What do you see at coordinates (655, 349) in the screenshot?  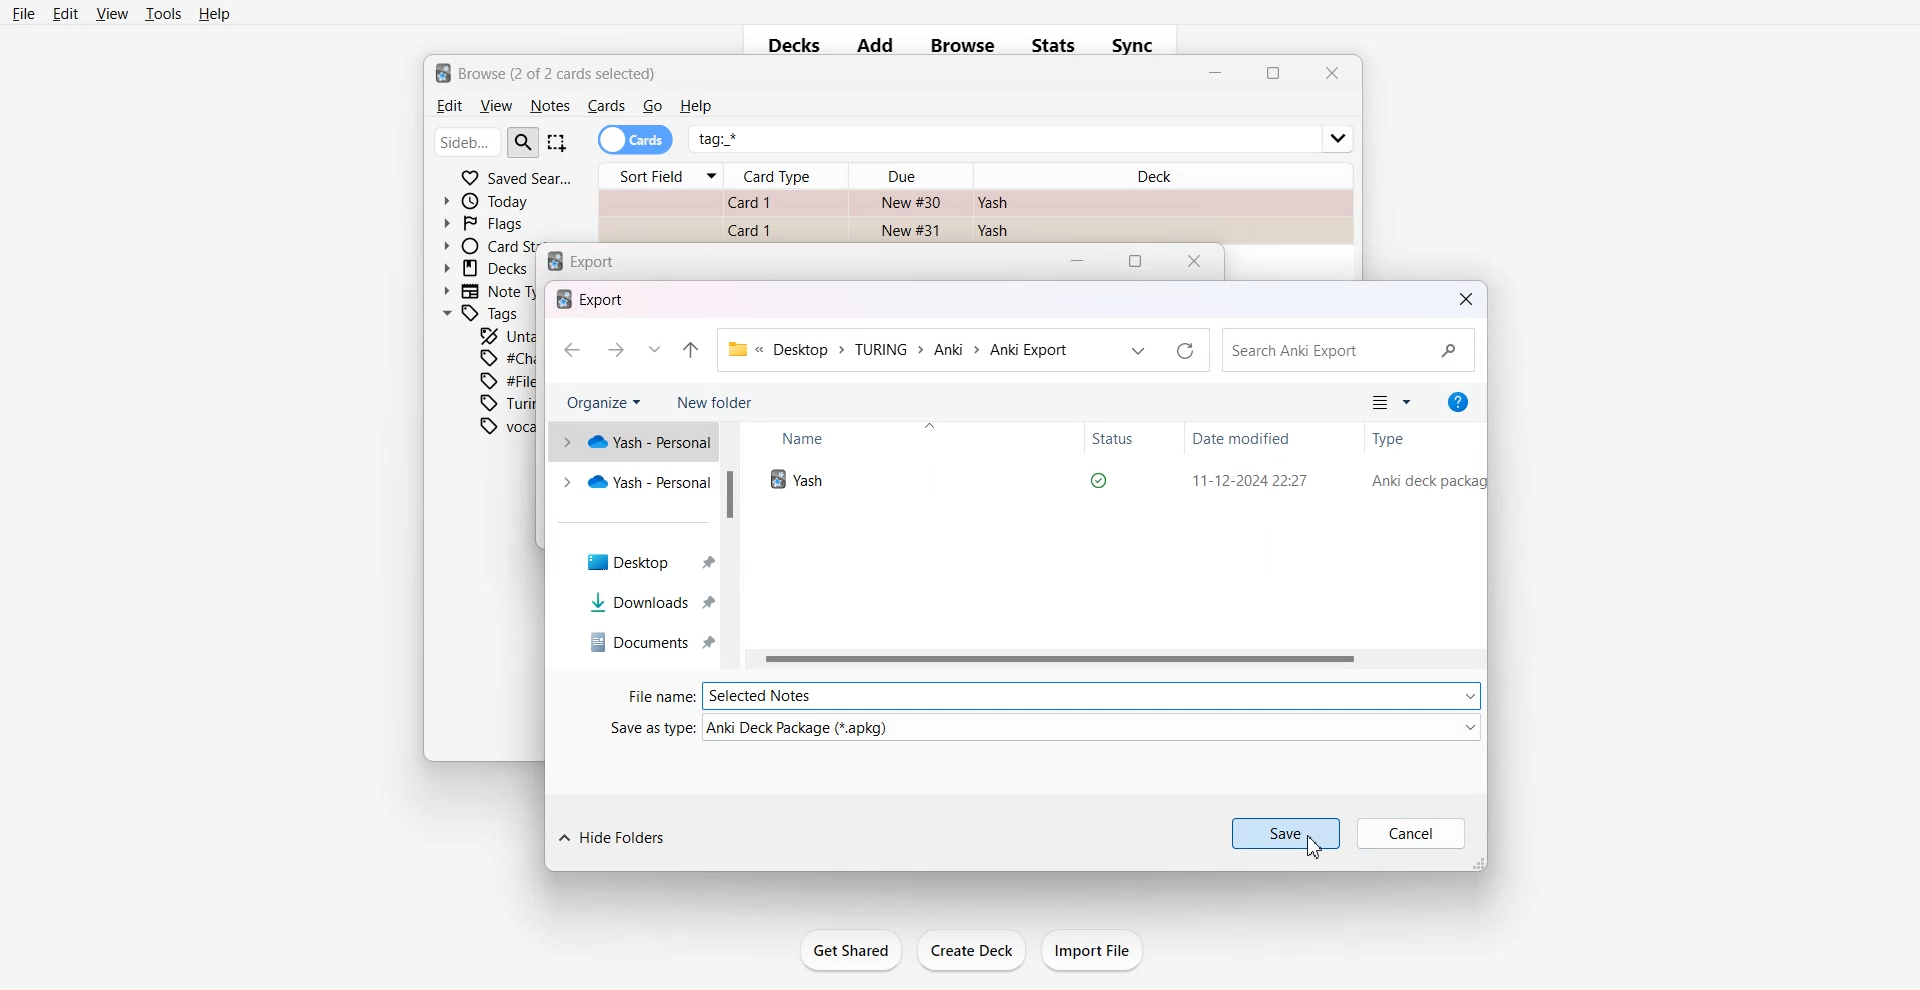 I see `Recent file` at bounding box center [655, 349].